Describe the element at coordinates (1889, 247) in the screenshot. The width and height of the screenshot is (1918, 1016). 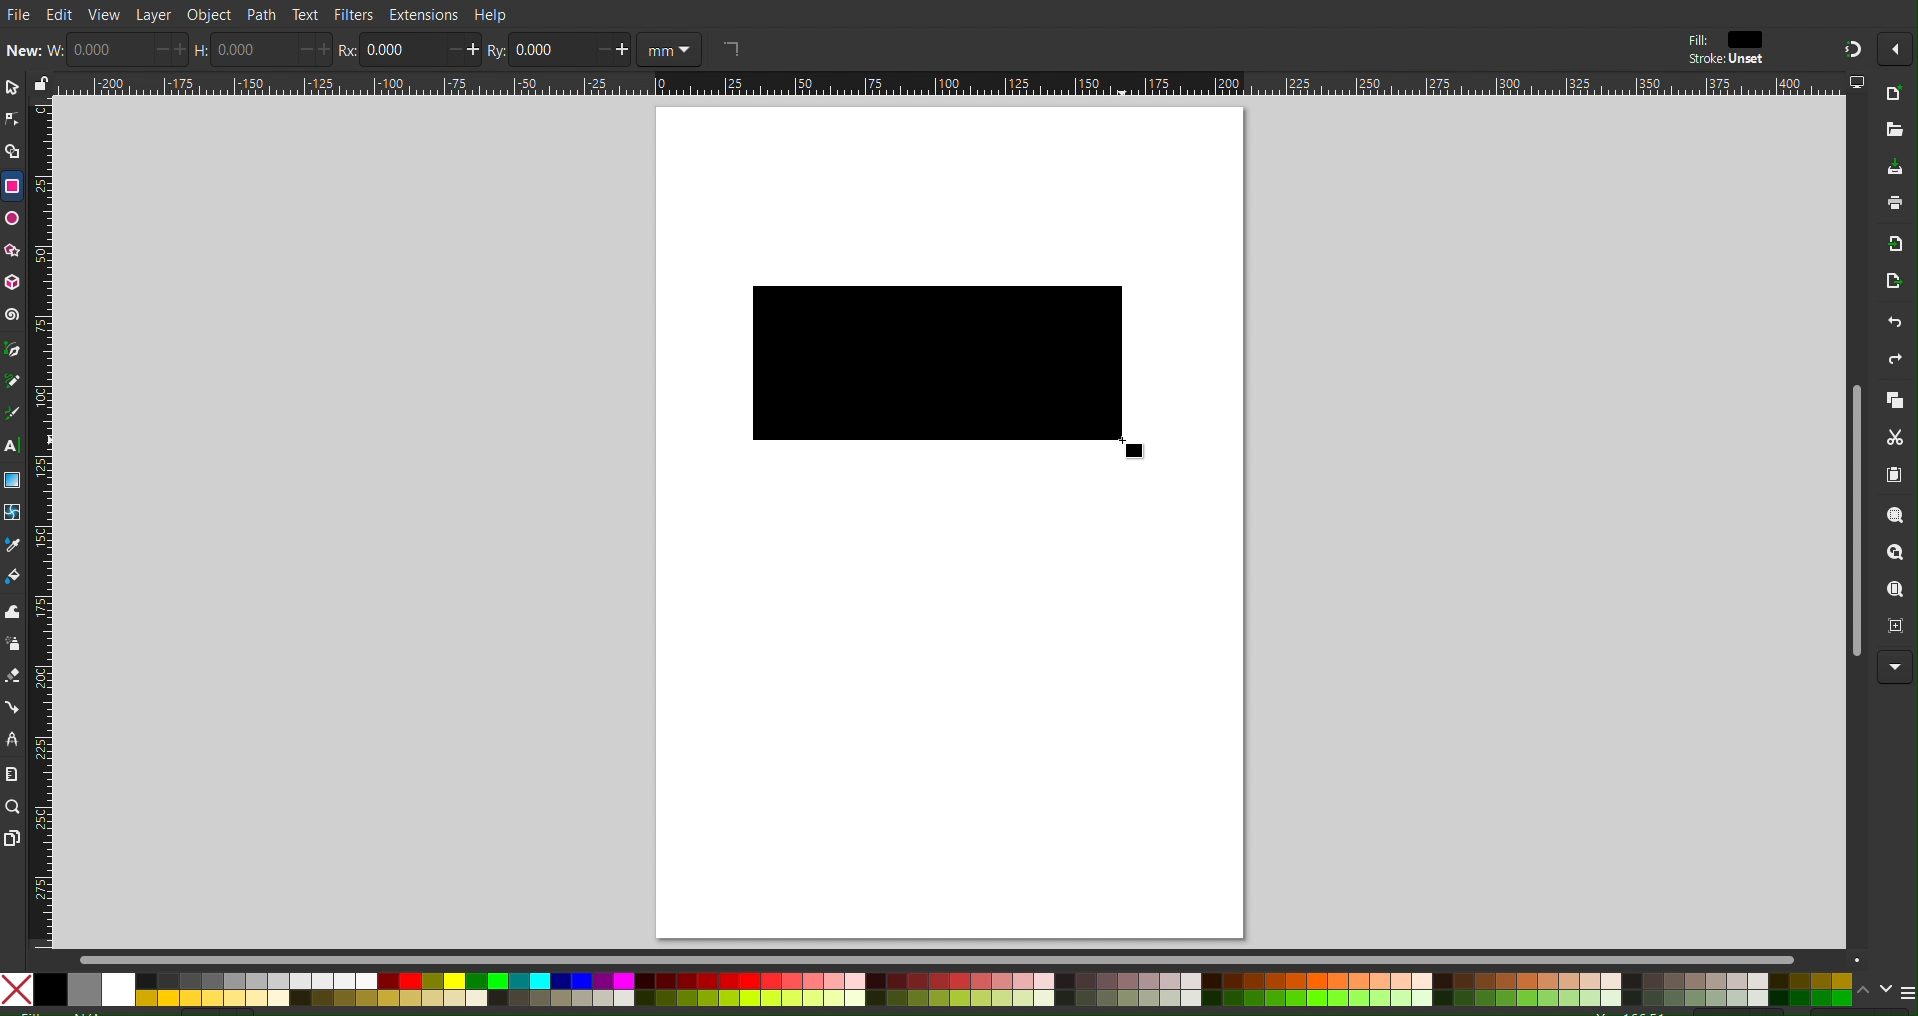
I see `Import Bitmap` at that location.